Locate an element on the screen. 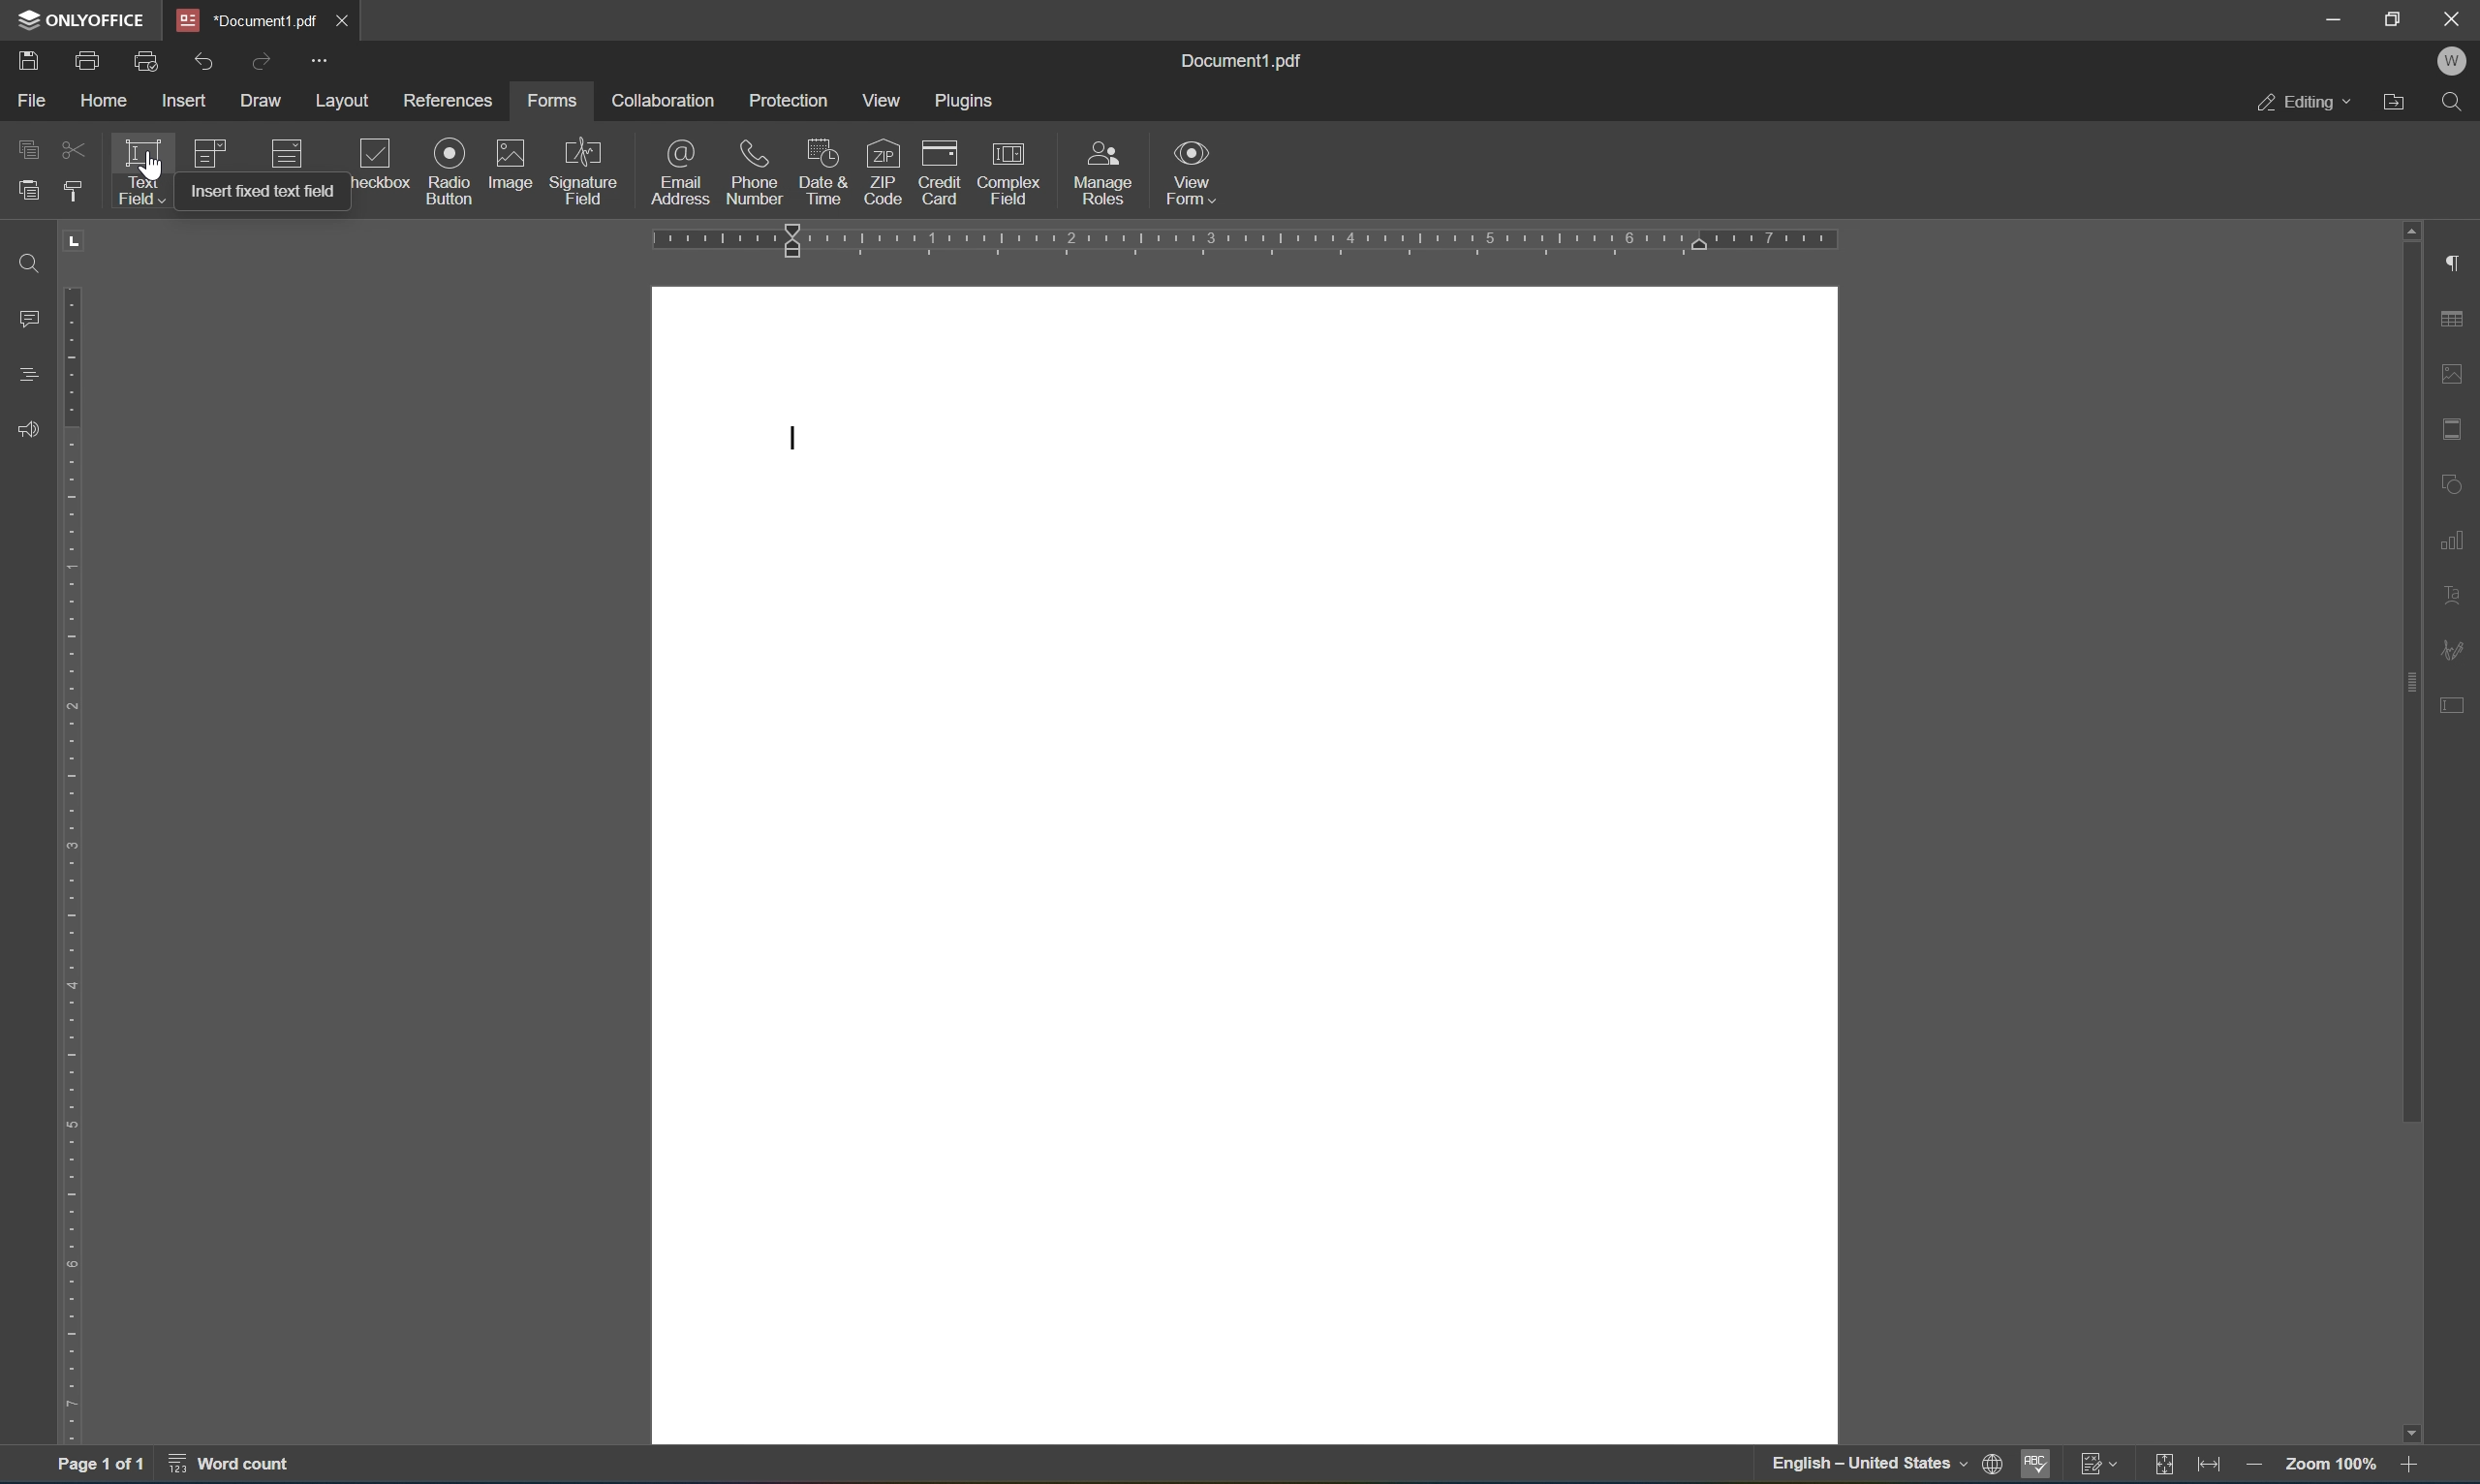 This screenshot has height=1484, width=2480. paragraph settings is located at coordinates (2454, 260).